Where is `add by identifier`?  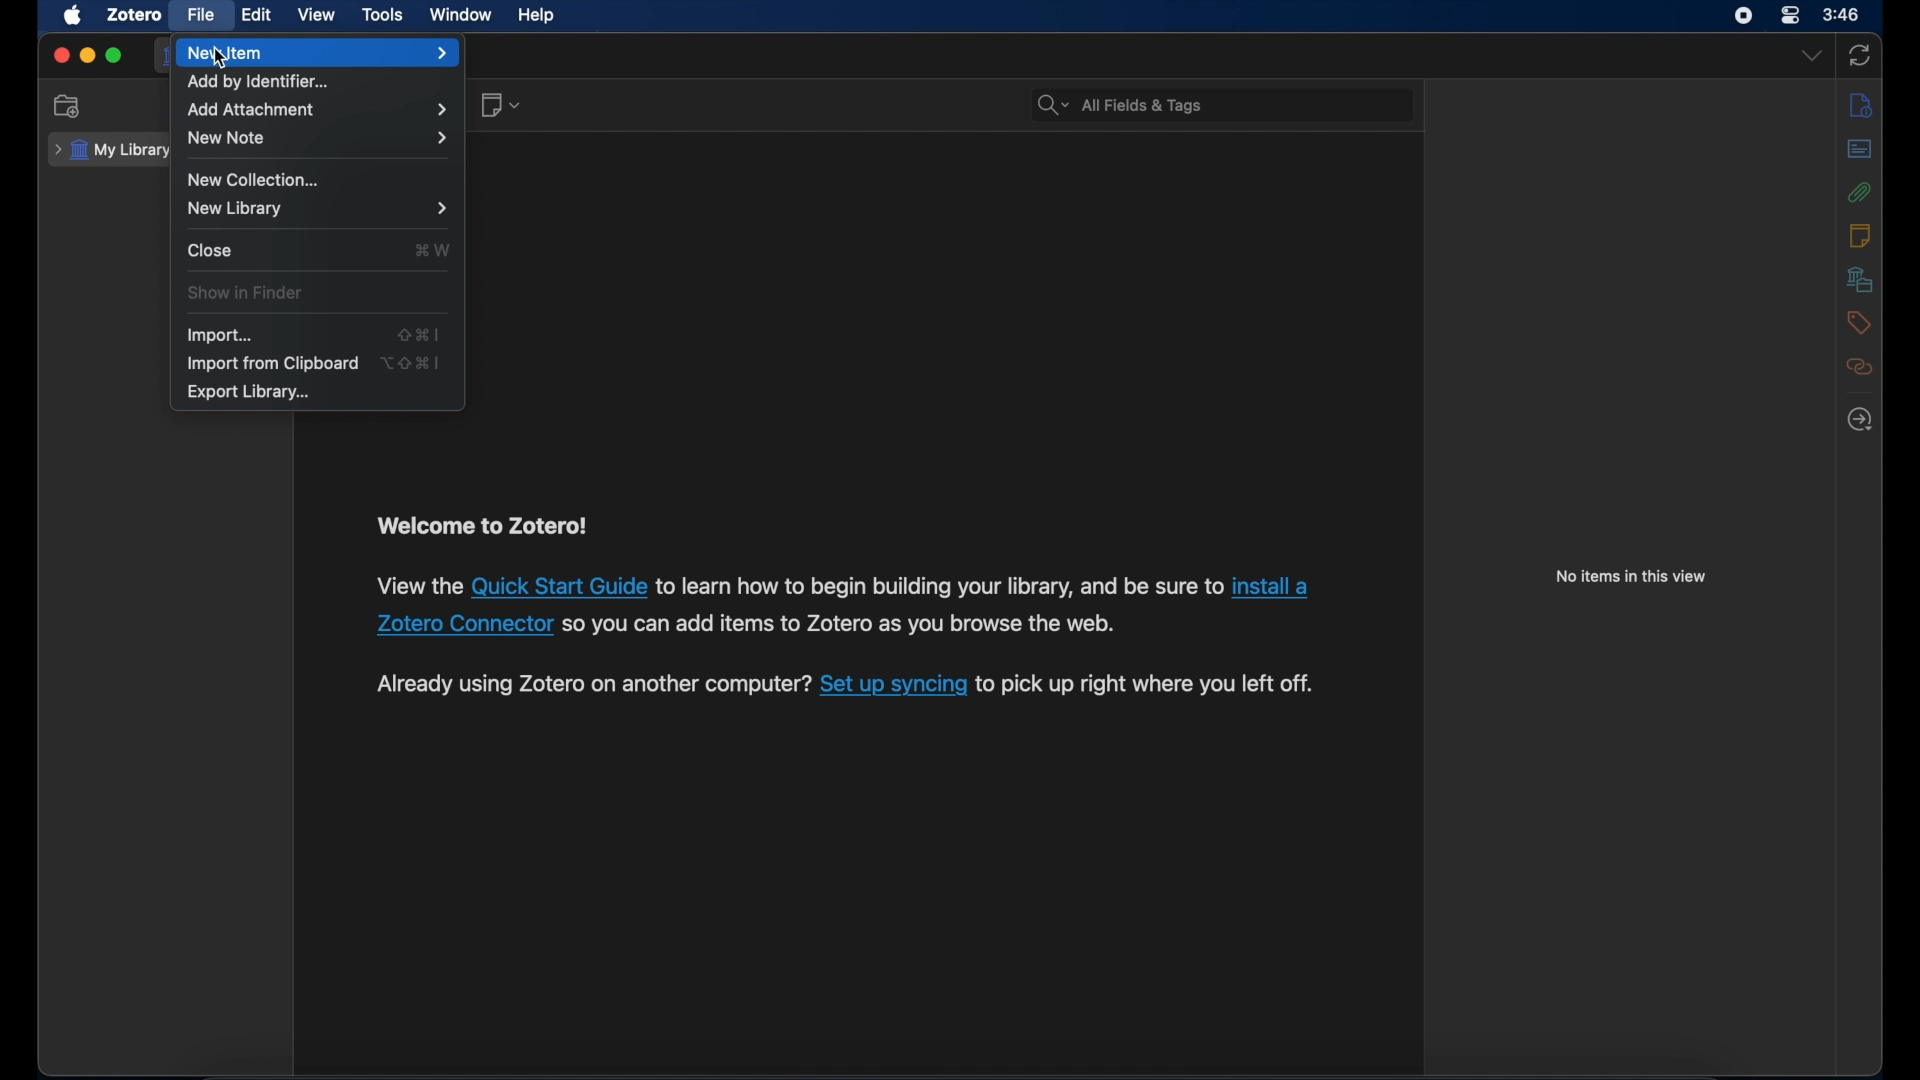 add by identifier is located at coordinates (259, 82).